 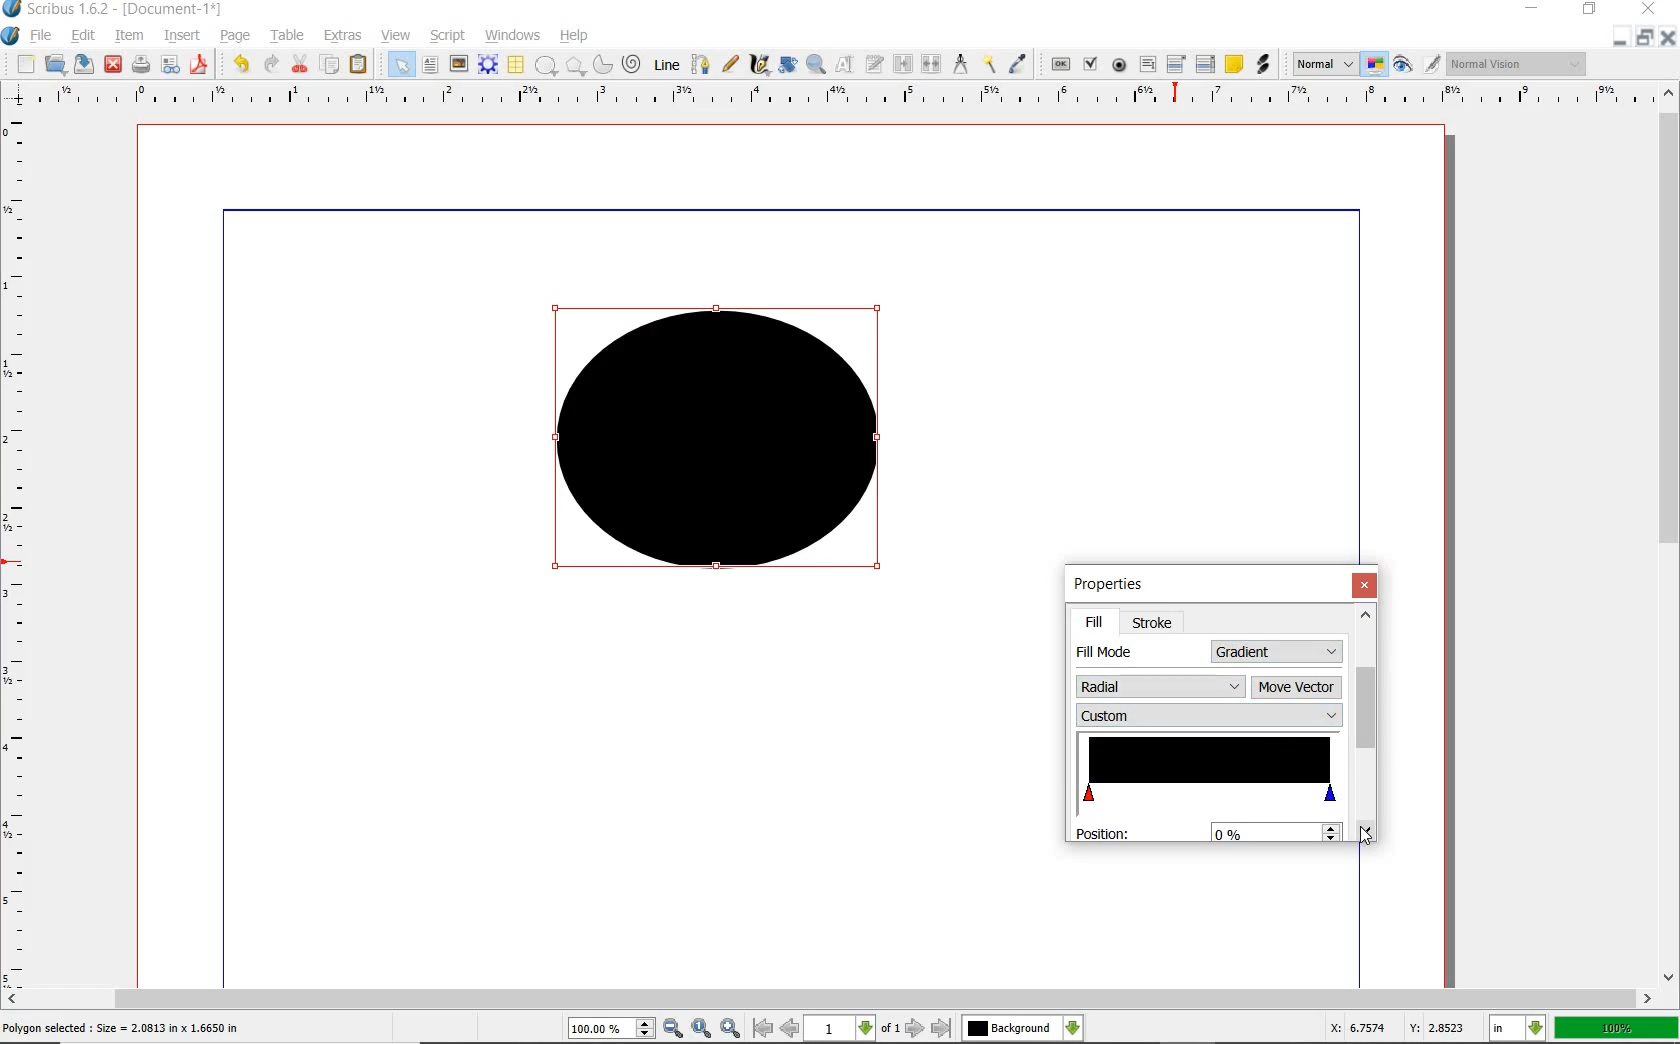 I want to click on RESTORE, so click(x=1645, y=38).